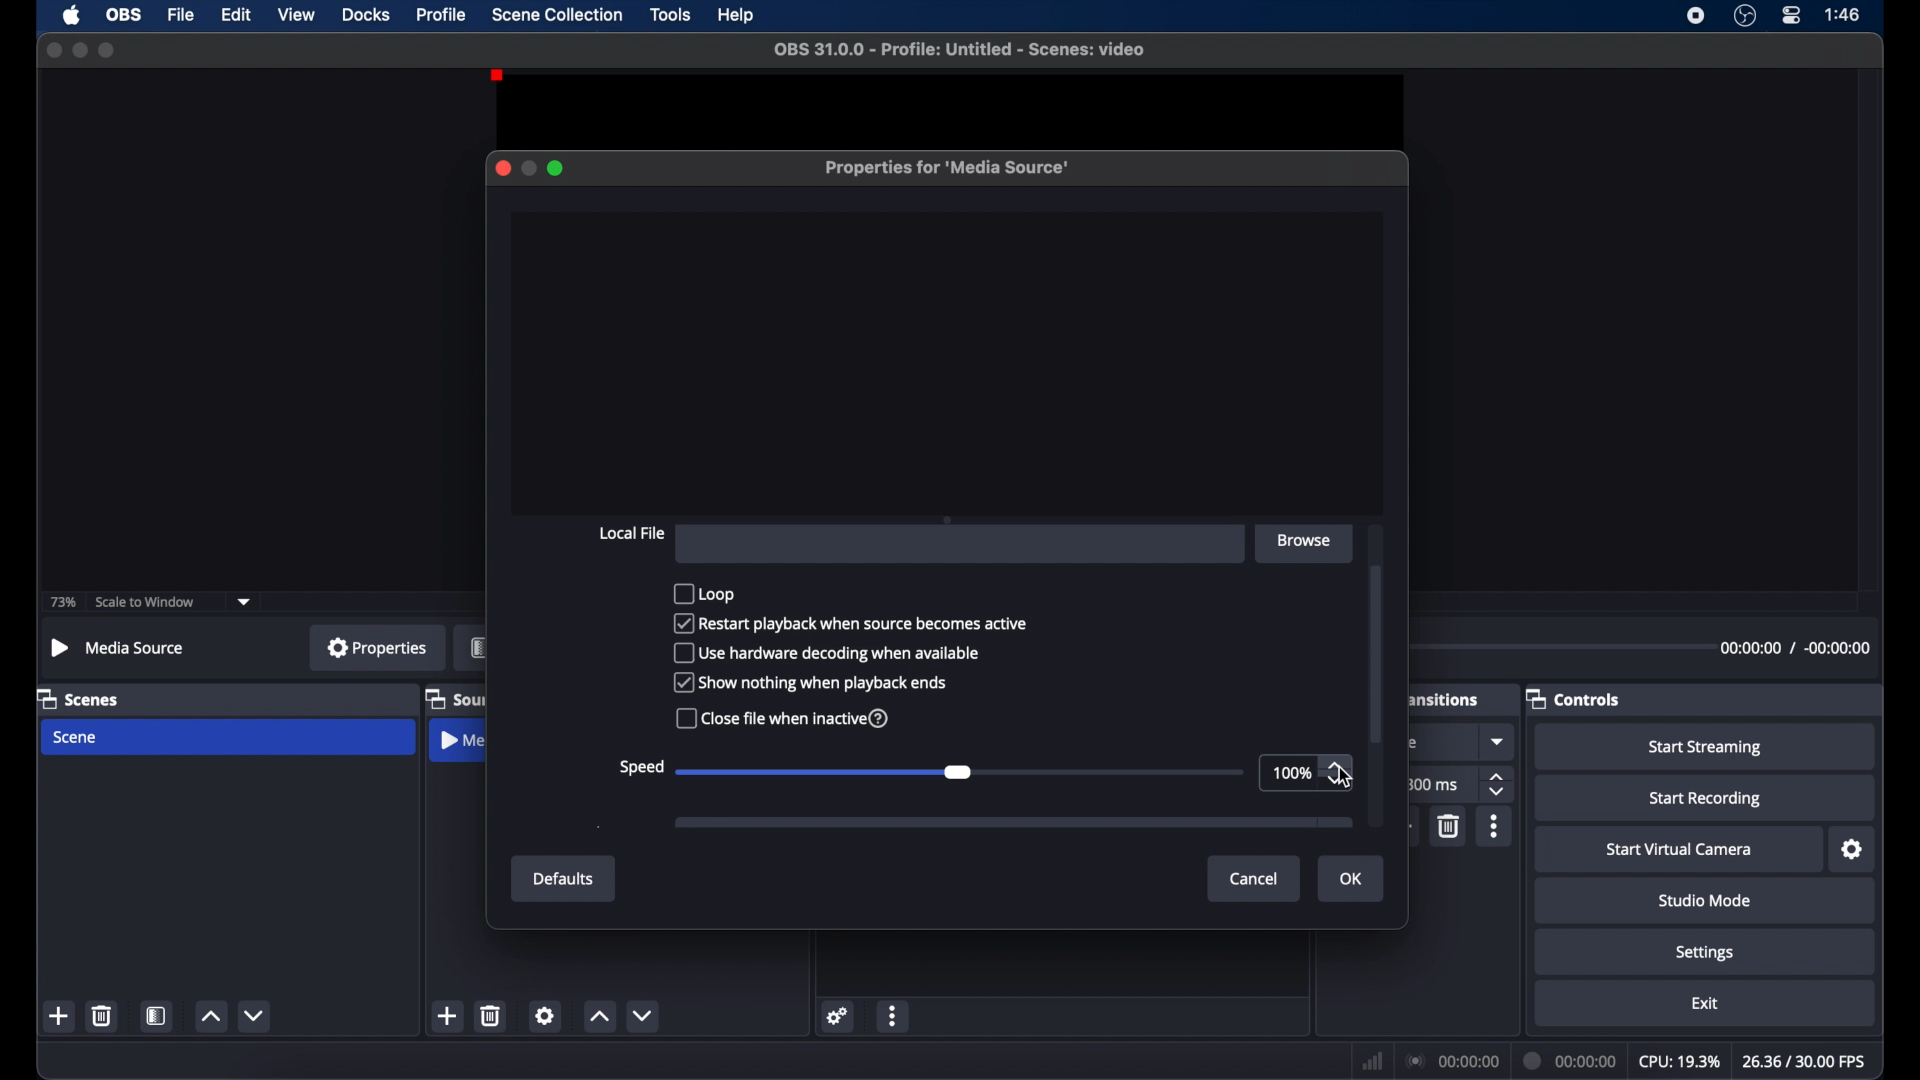 The height and width of the screenshot is (1080, 1920). Describe the element at coordinates (1706, 900) in the screenshot. I see `studio mode` at that location.